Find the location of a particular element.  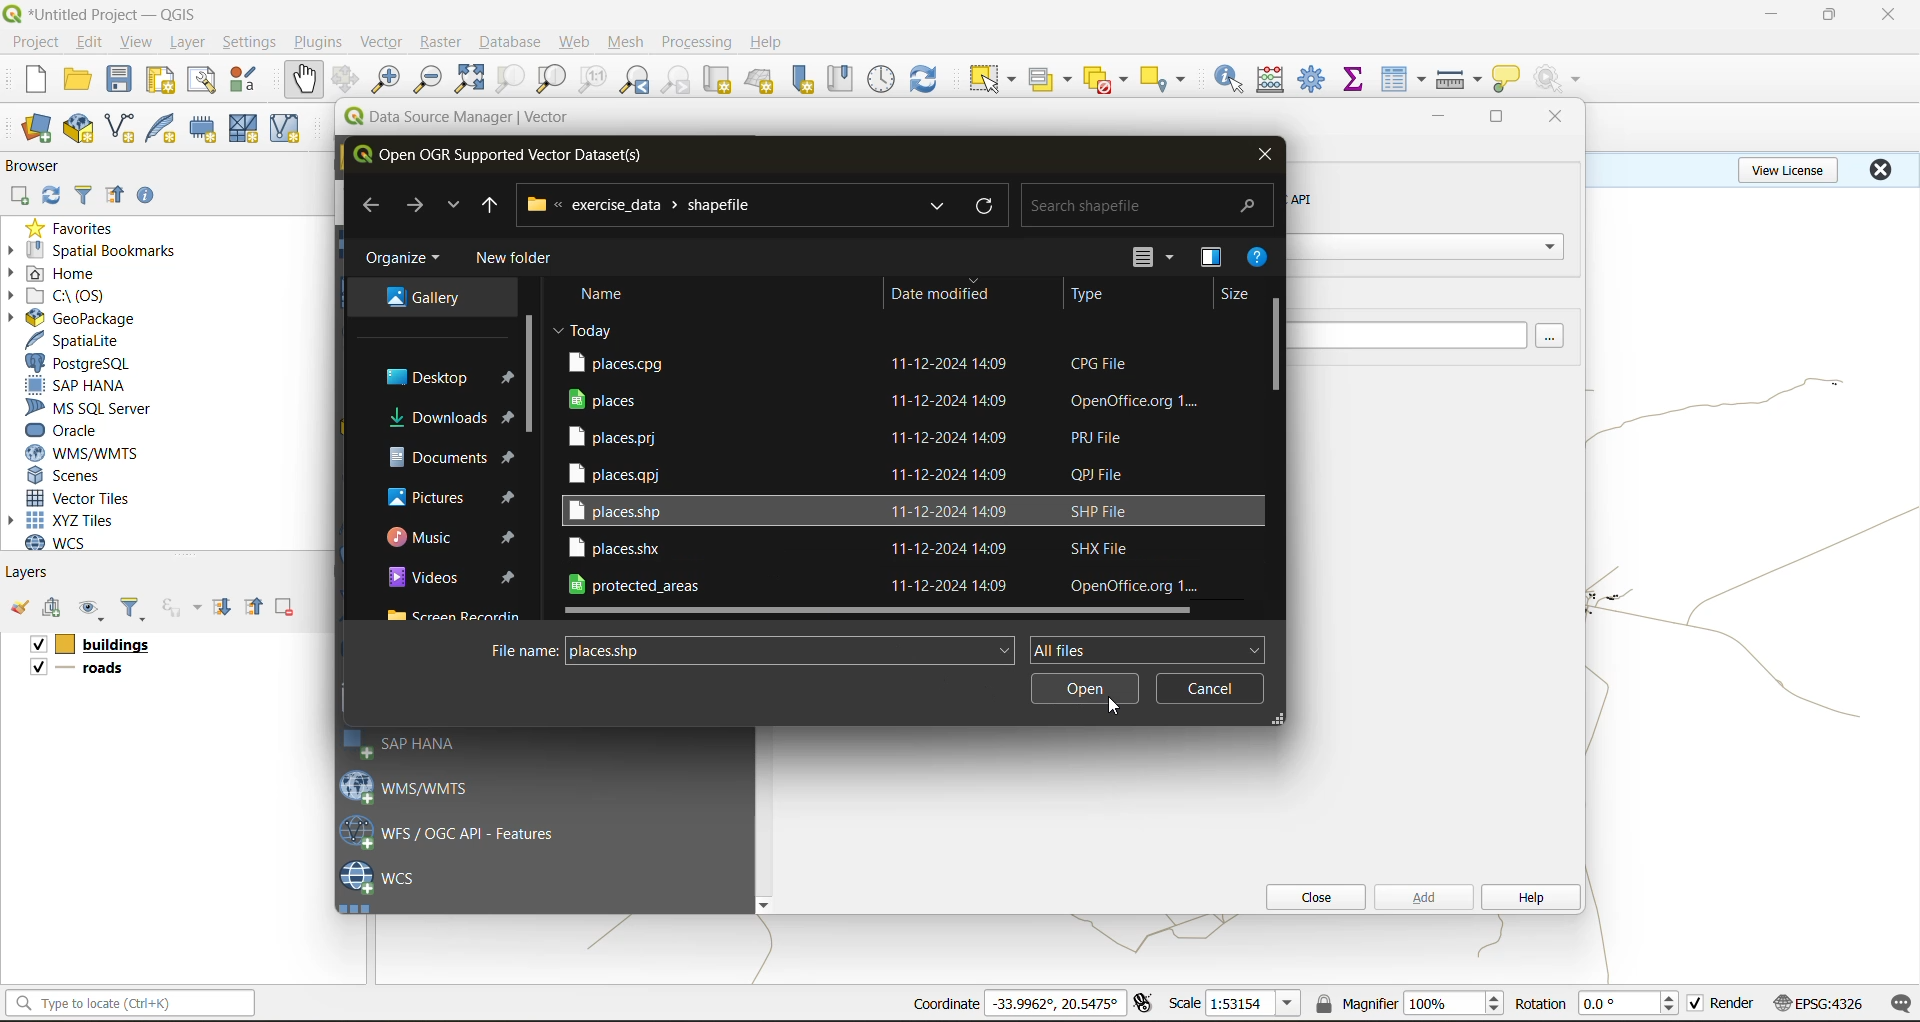

zoom in is located at coordinates (390, 80).